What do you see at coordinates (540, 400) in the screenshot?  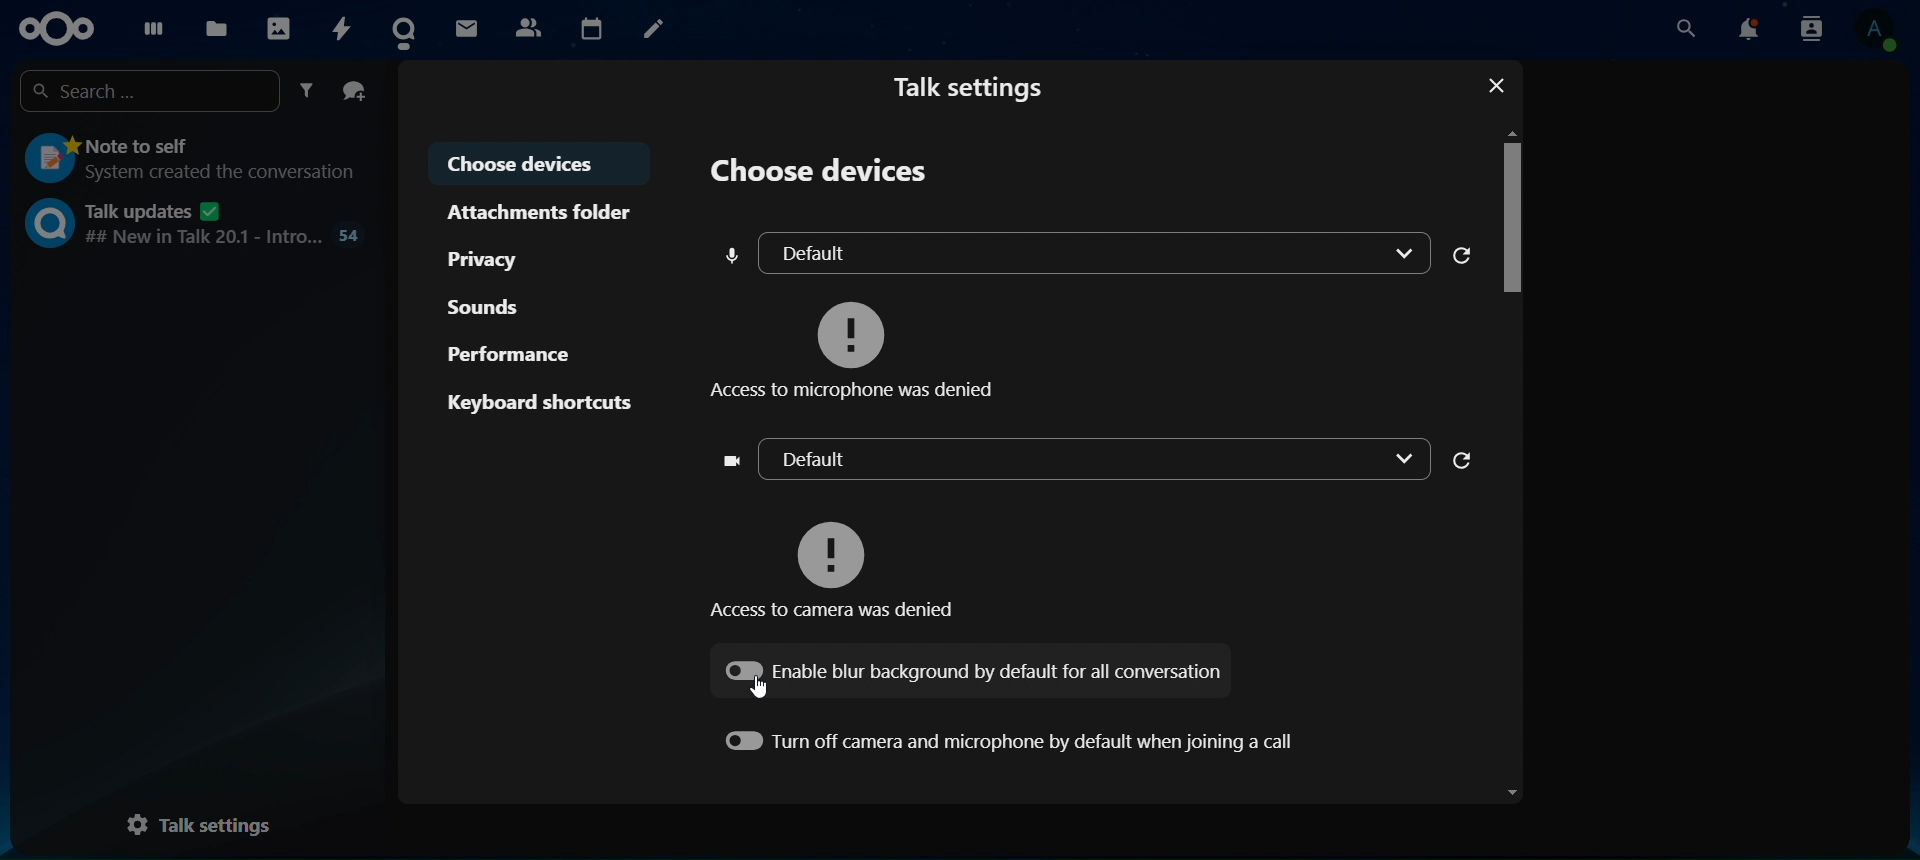 I see `keyboard shortcuts` at bounding box center [540, 400].